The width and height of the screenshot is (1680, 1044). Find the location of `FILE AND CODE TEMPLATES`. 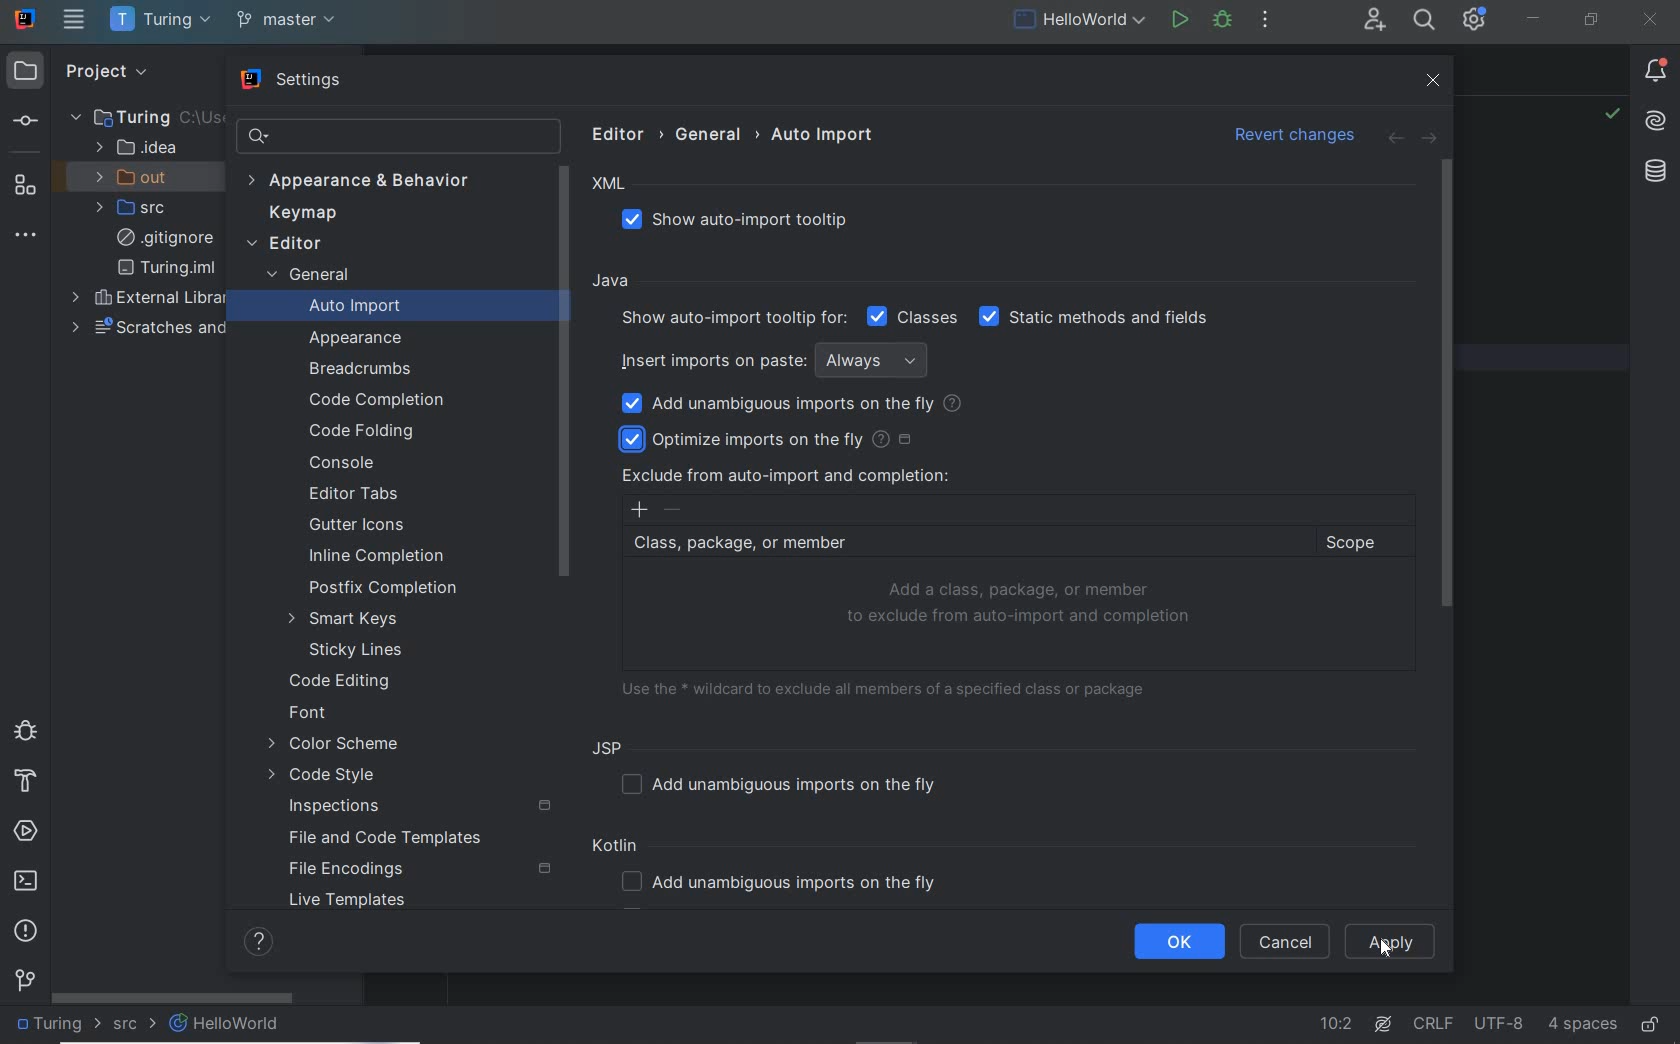

FILE AND CODE TEMPLATES is located at coordinates (379, 840).